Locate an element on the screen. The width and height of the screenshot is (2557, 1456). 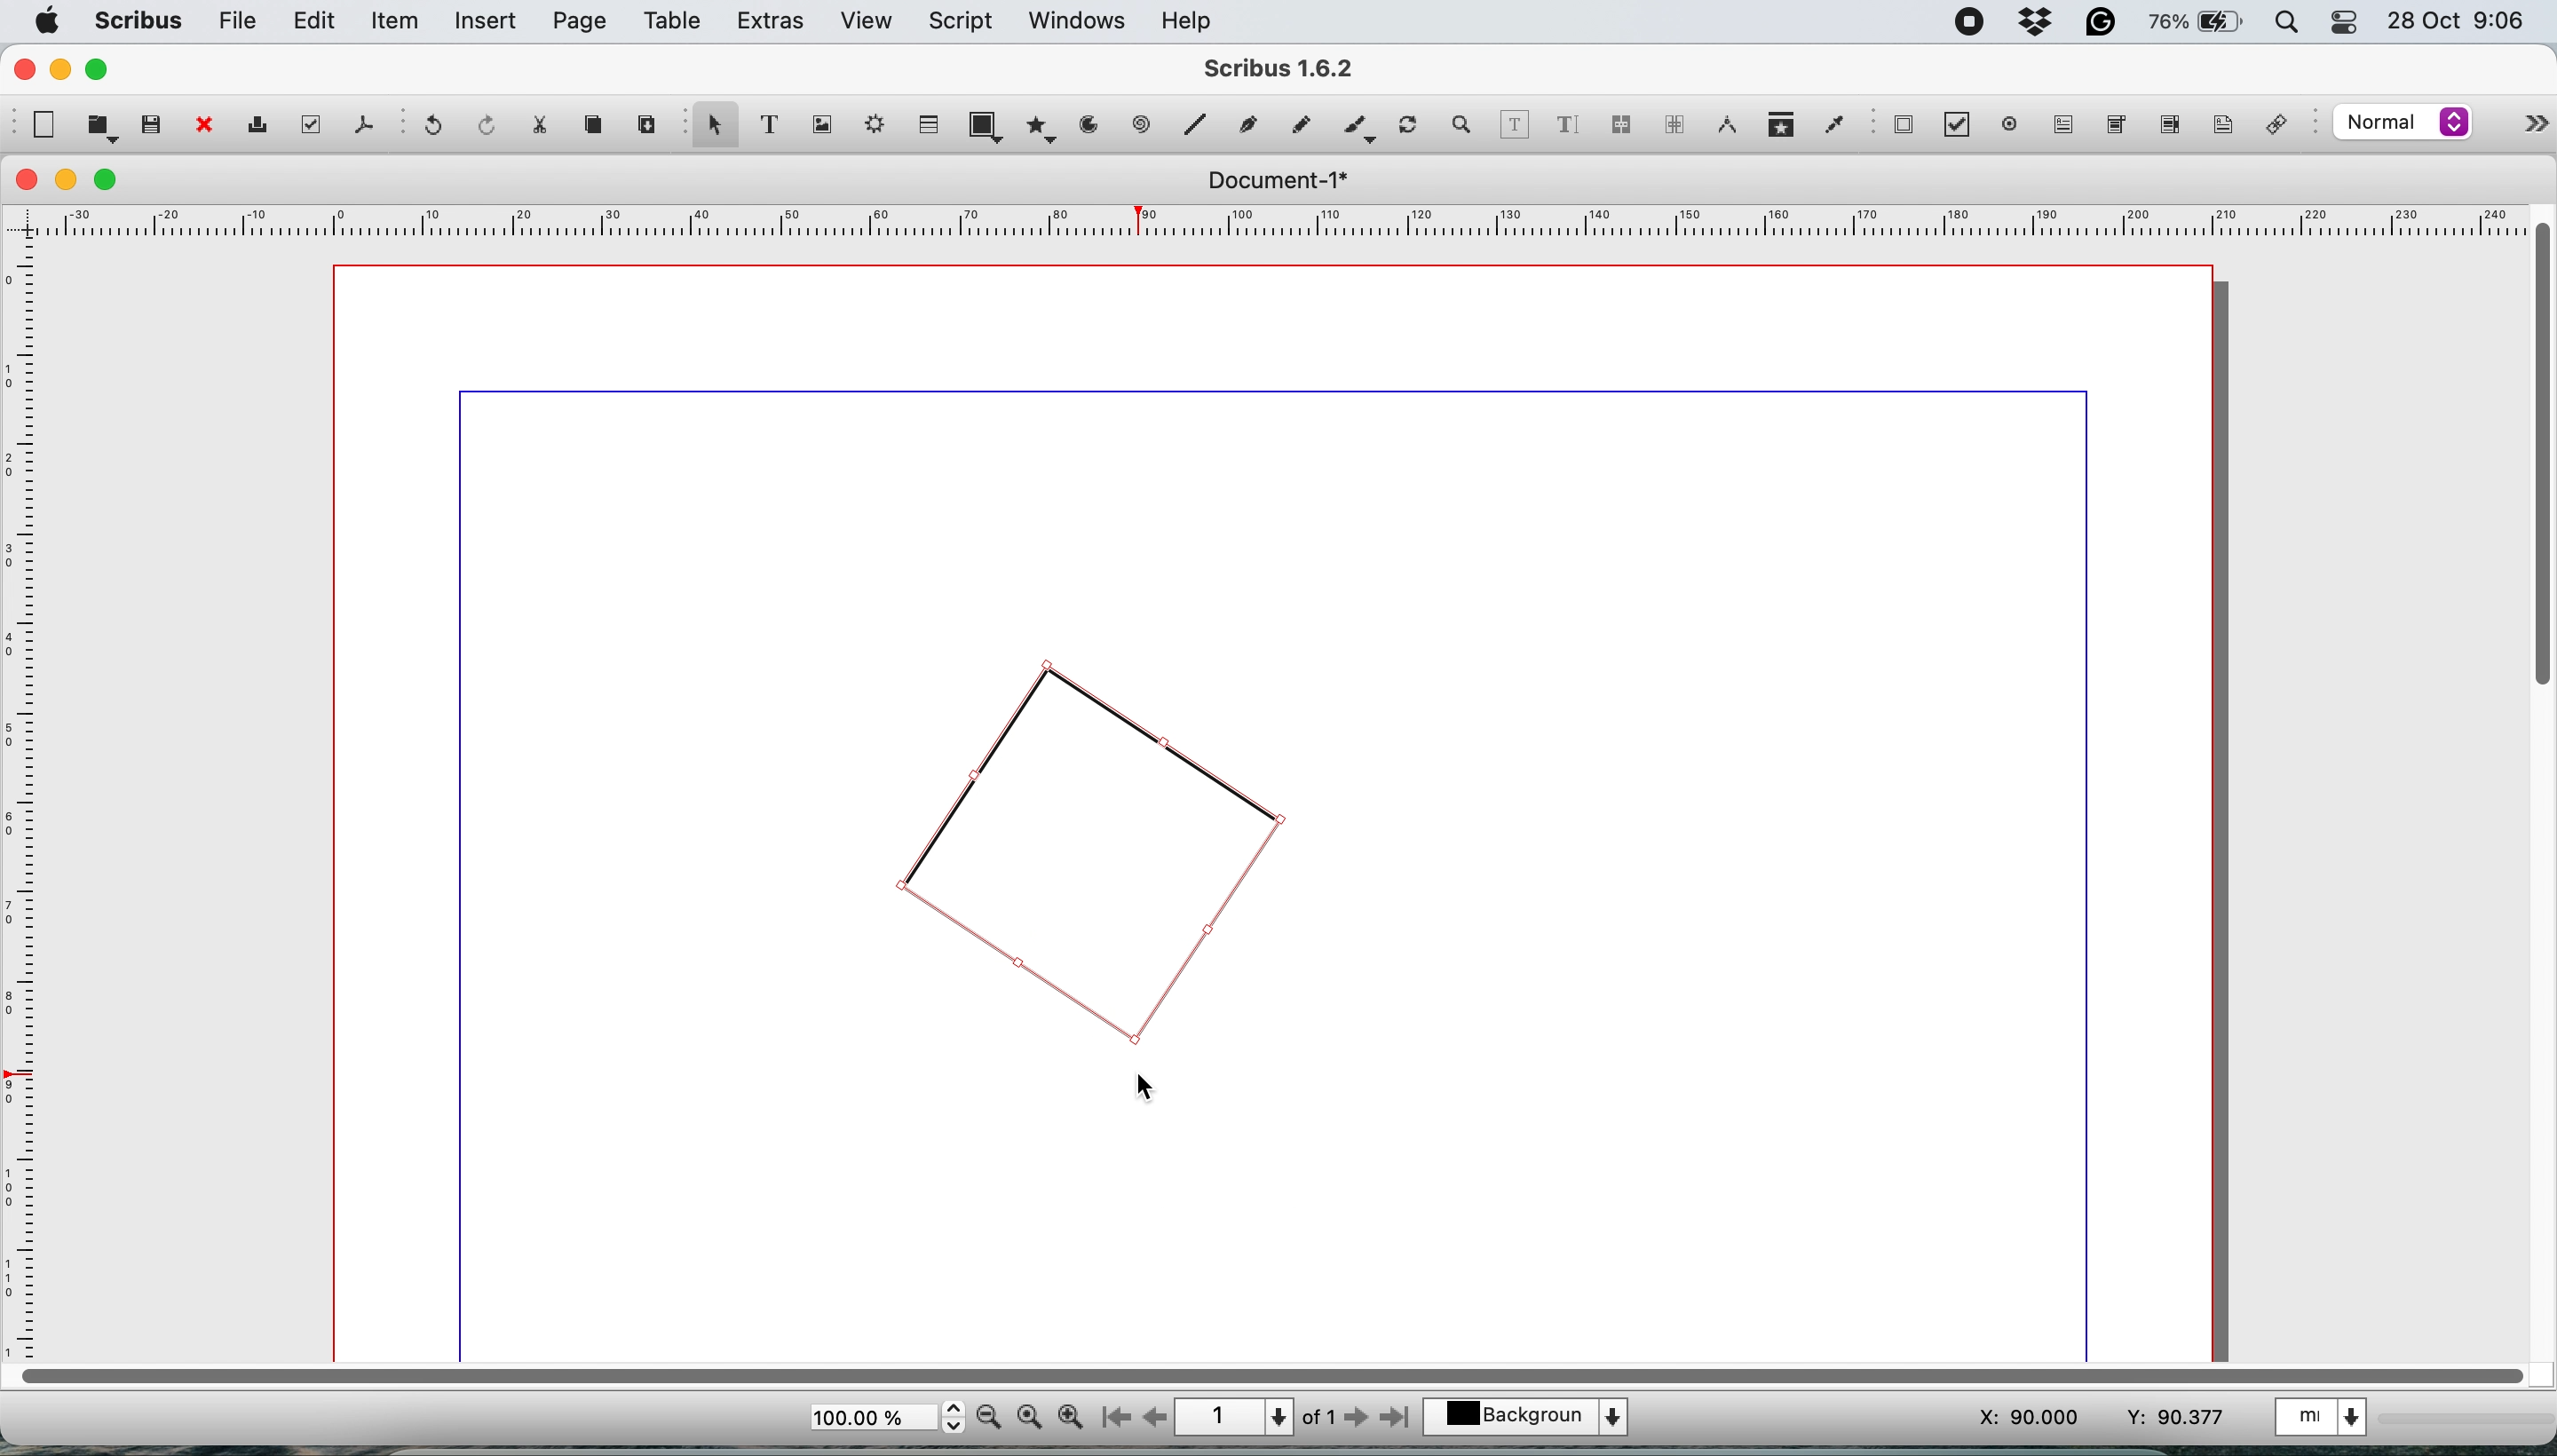
scribus is located at coordinates (139, 21).